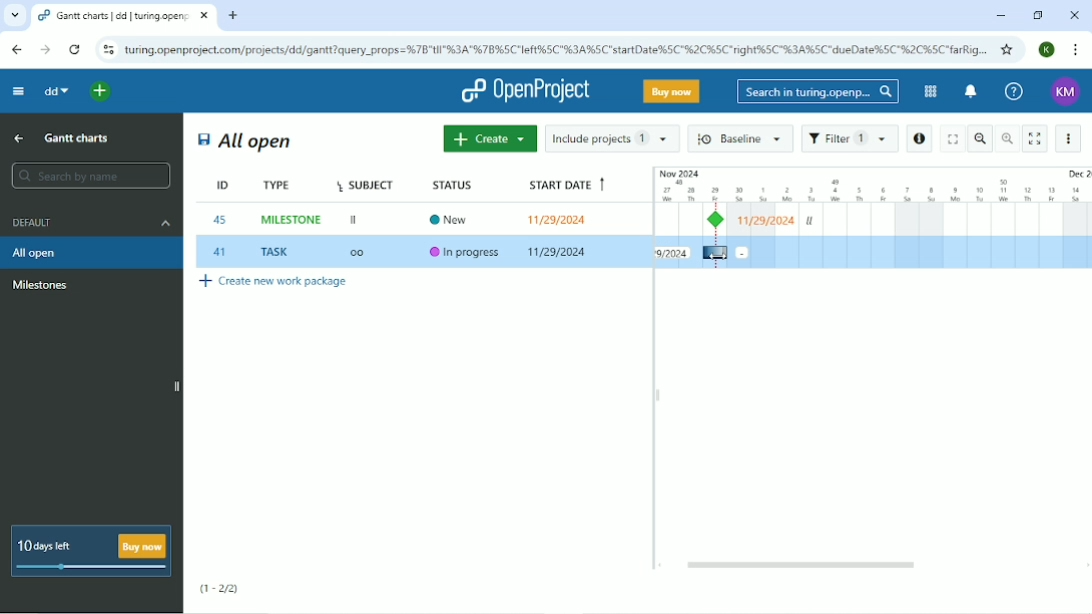  What do you see at coordinates (767, 221) in the screenshot?
I see `Milestone start date` at bounding box center [767, 221].